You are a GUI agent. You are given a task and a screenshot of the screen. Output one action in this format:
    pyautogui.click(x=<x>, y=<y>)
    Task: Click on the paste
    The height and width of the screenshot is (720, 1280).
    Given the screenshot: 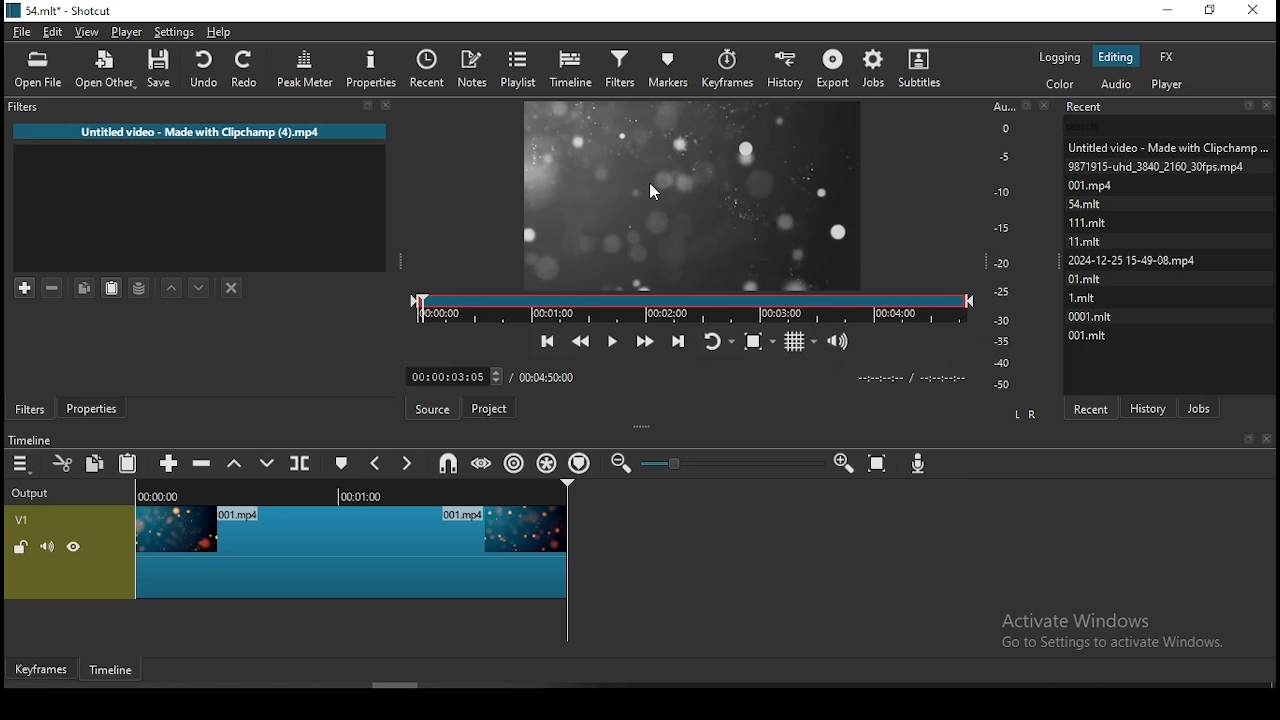 What is the action you would take?
    pyautogui.click(x=130, y=462)
    